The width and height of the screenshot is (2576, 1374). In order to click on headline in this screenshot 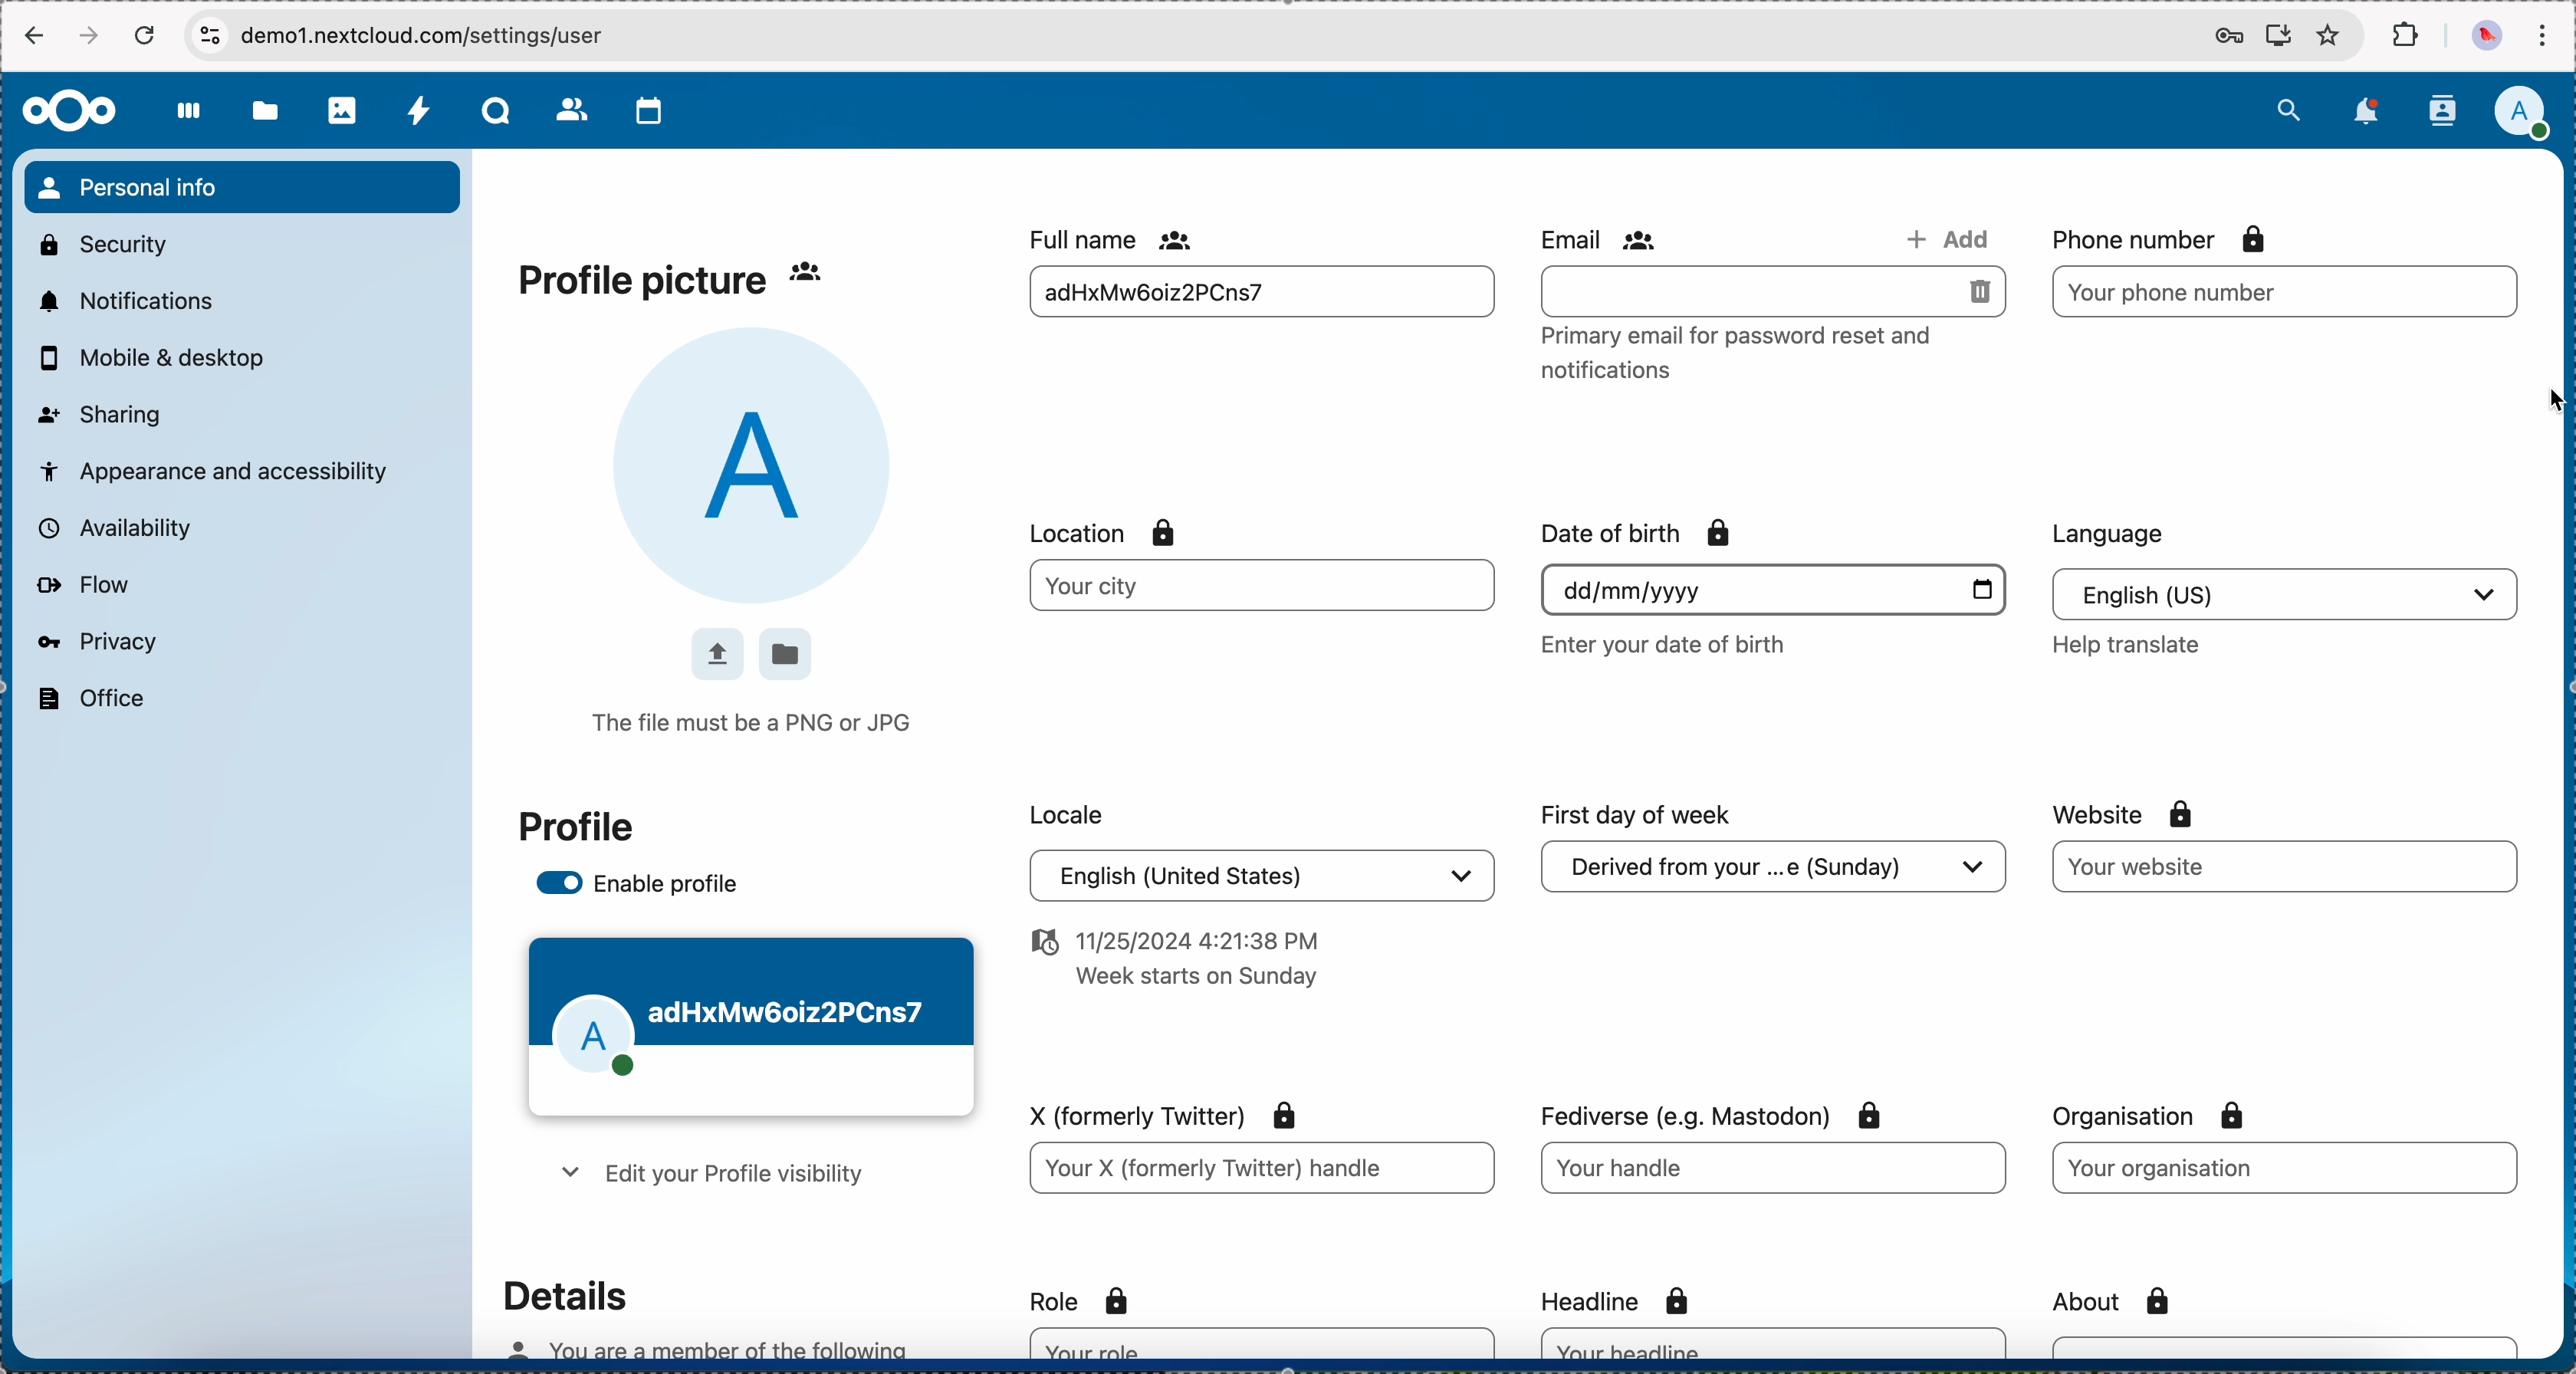, I will do `click(1626, 1297)`.